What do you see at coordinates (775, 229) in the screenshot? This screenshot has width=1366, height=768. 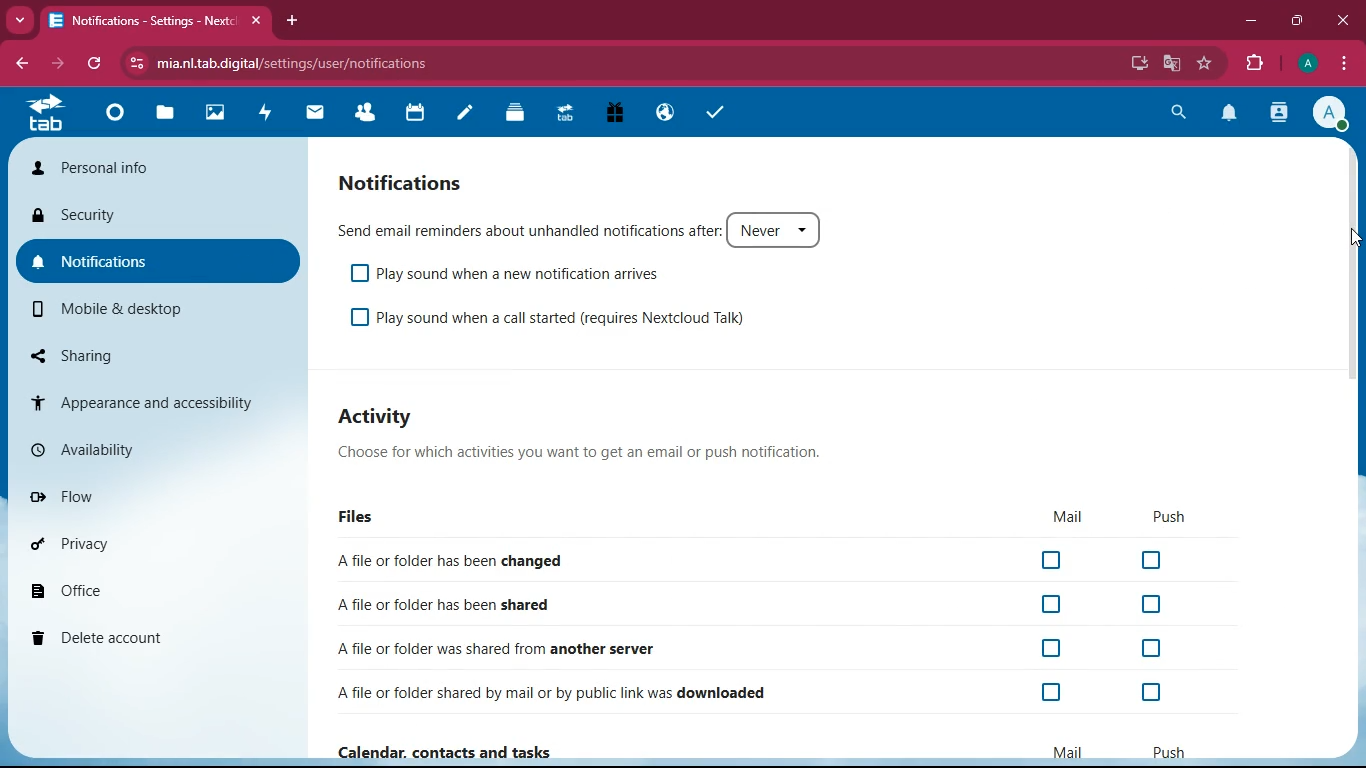 I see `Never` at bounding box center [775, 229].